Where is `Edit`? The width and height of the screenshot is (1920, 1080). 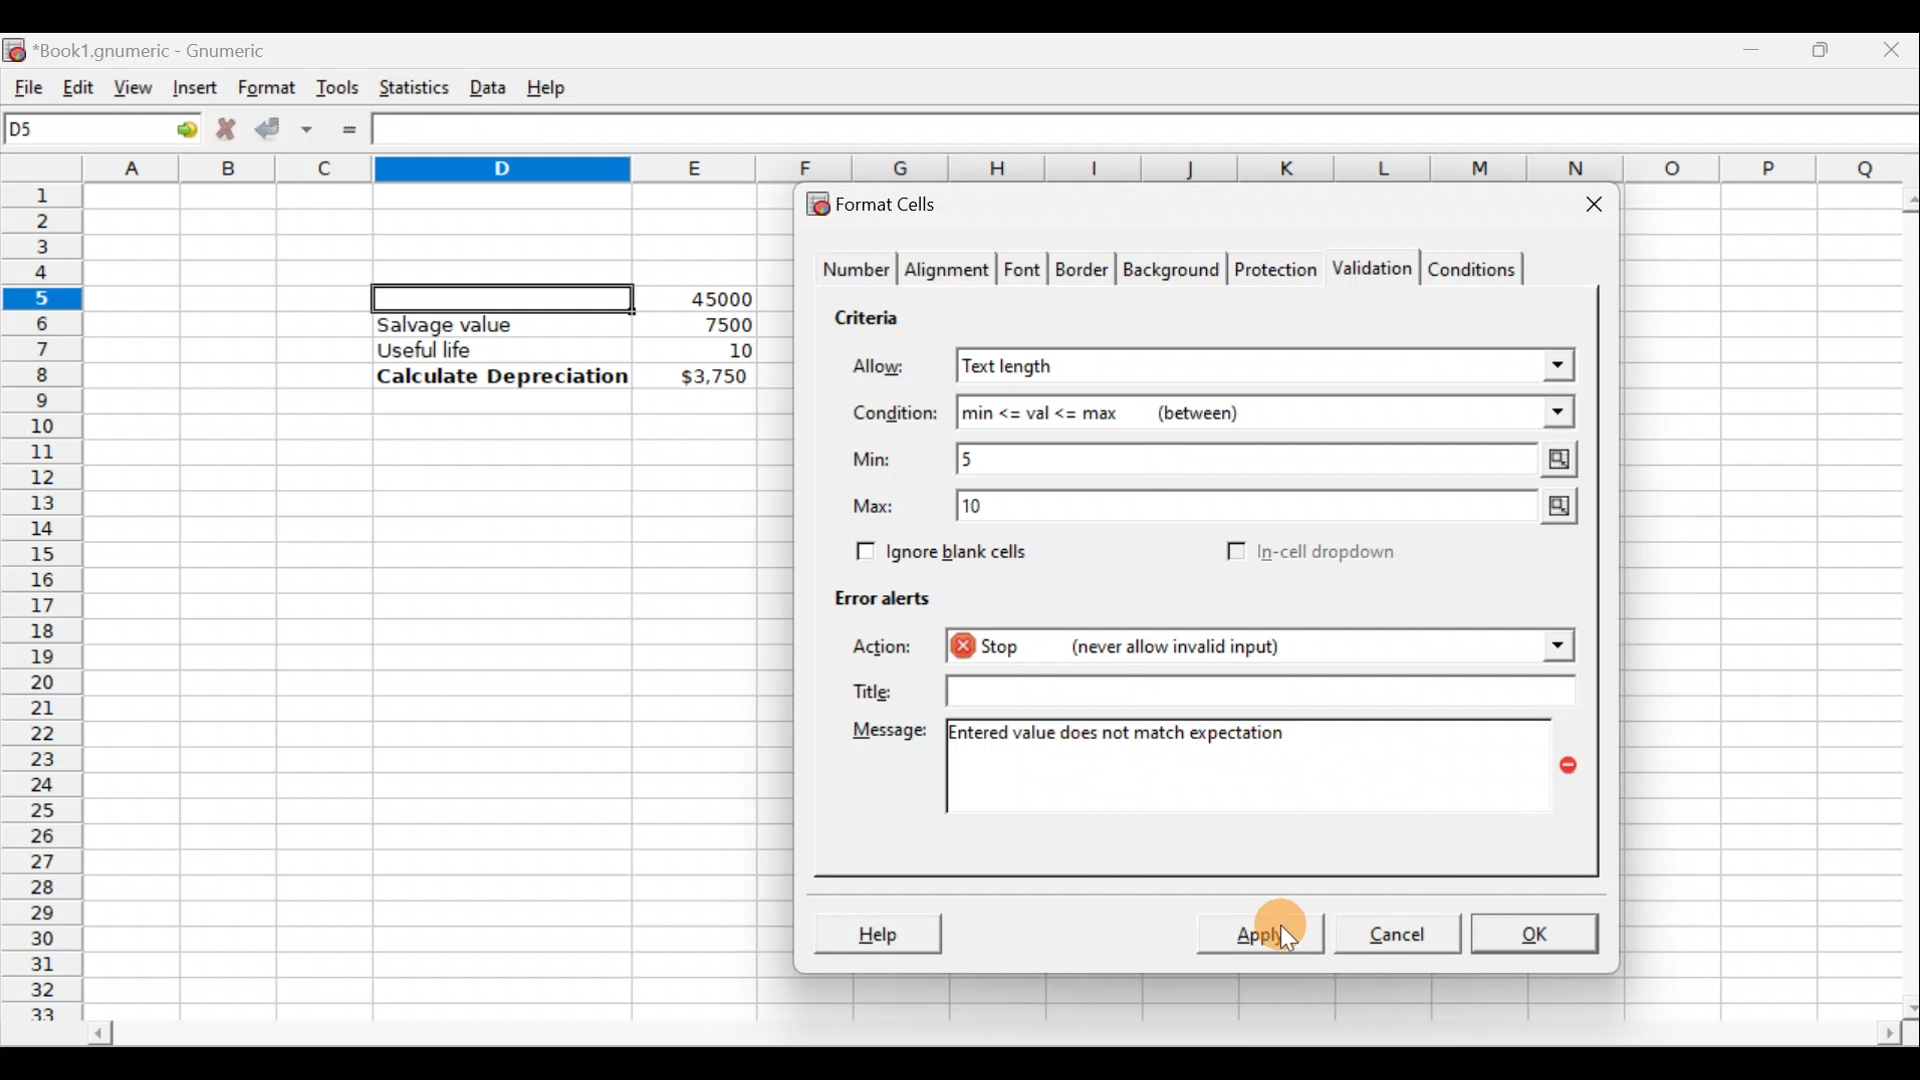 Edit is located at coordinates (78, 83).